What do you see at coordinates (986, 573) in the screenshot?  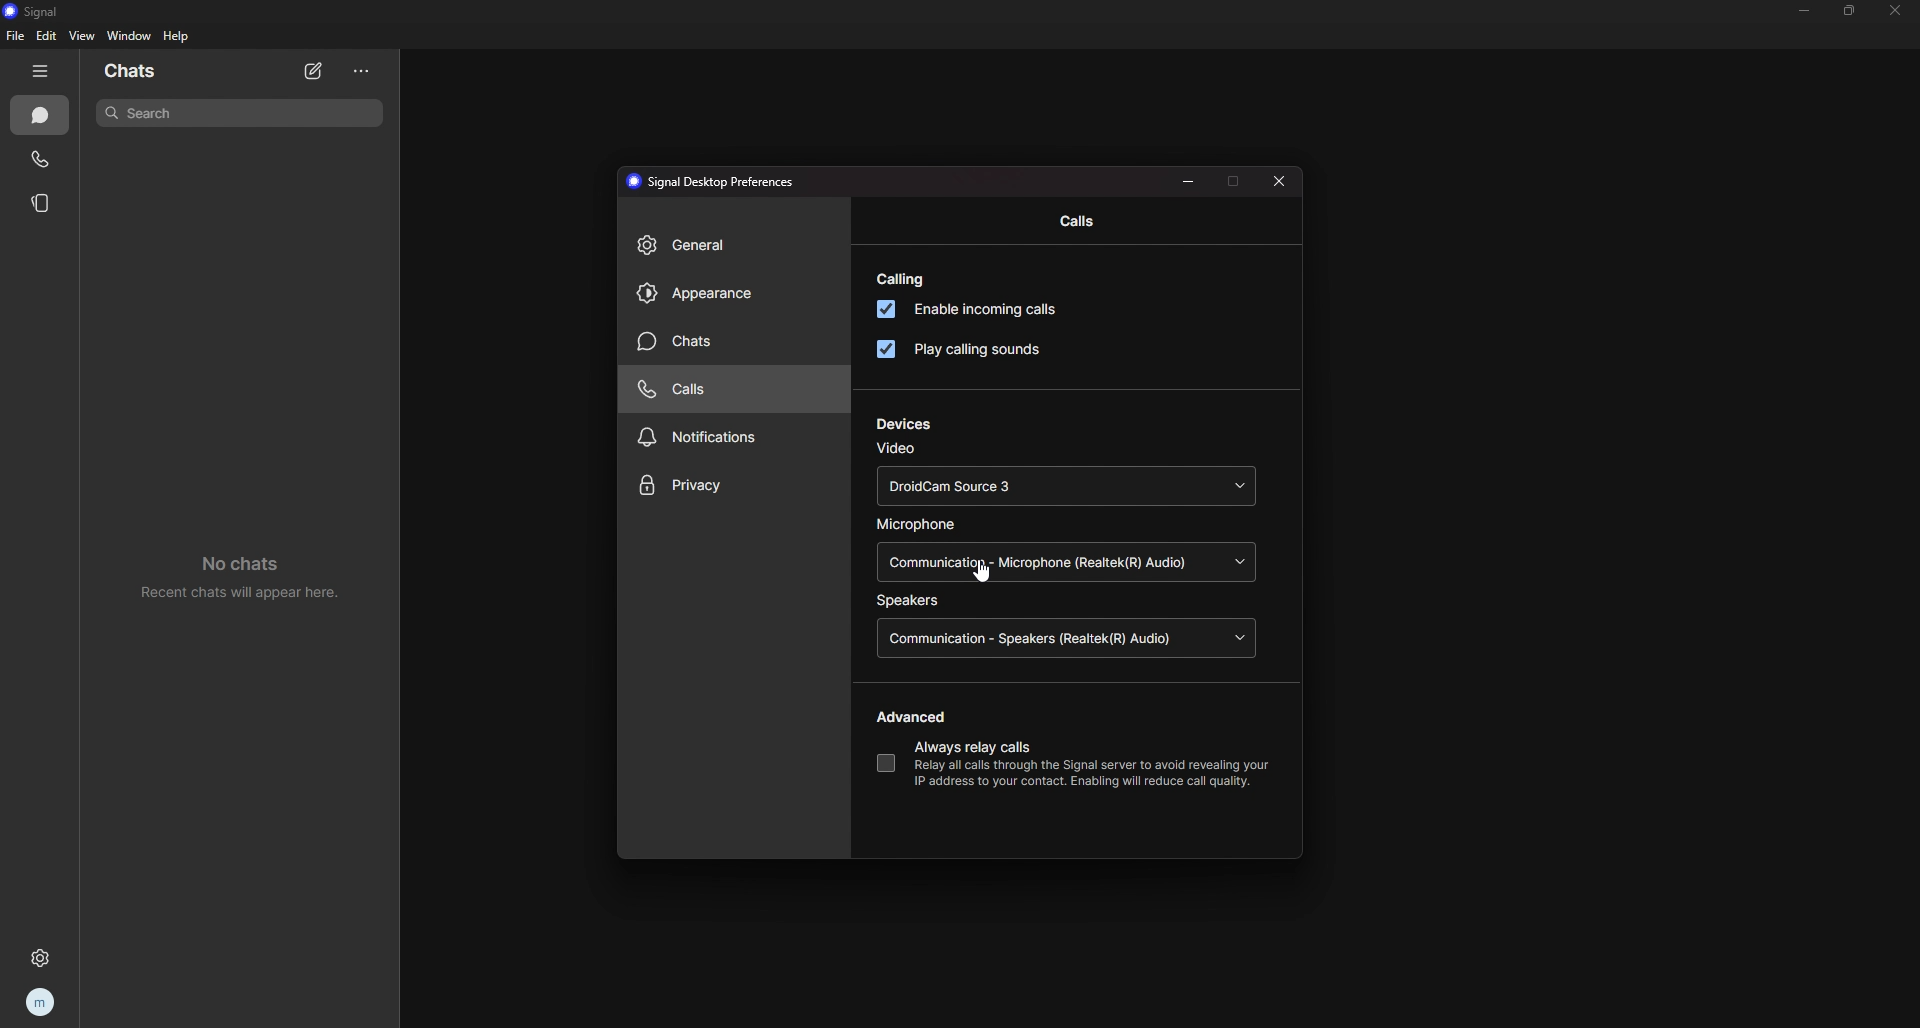 I see `cursor` at bounding box center [986, 573].